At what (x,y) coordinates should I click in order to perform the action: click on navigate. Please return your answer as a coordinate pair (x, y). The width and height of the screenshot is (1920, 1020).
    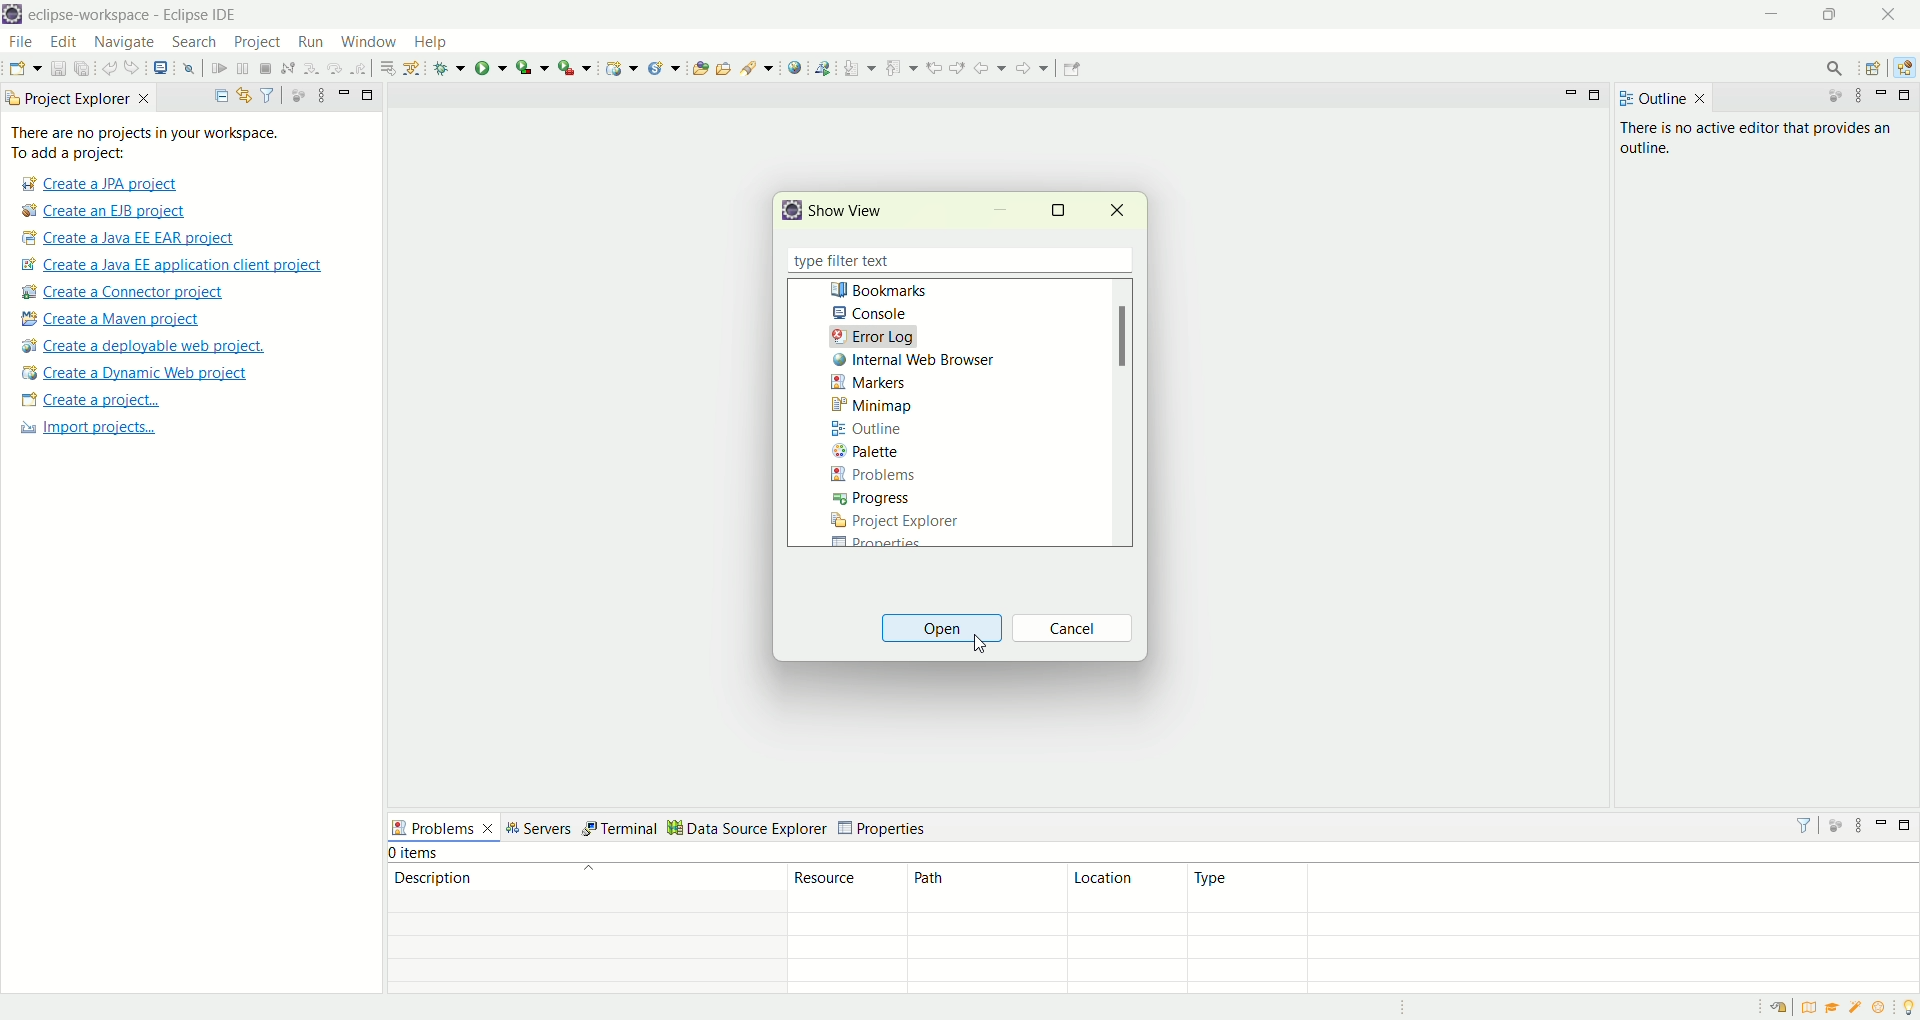
    Looking at the image, I should click on (126, 41).